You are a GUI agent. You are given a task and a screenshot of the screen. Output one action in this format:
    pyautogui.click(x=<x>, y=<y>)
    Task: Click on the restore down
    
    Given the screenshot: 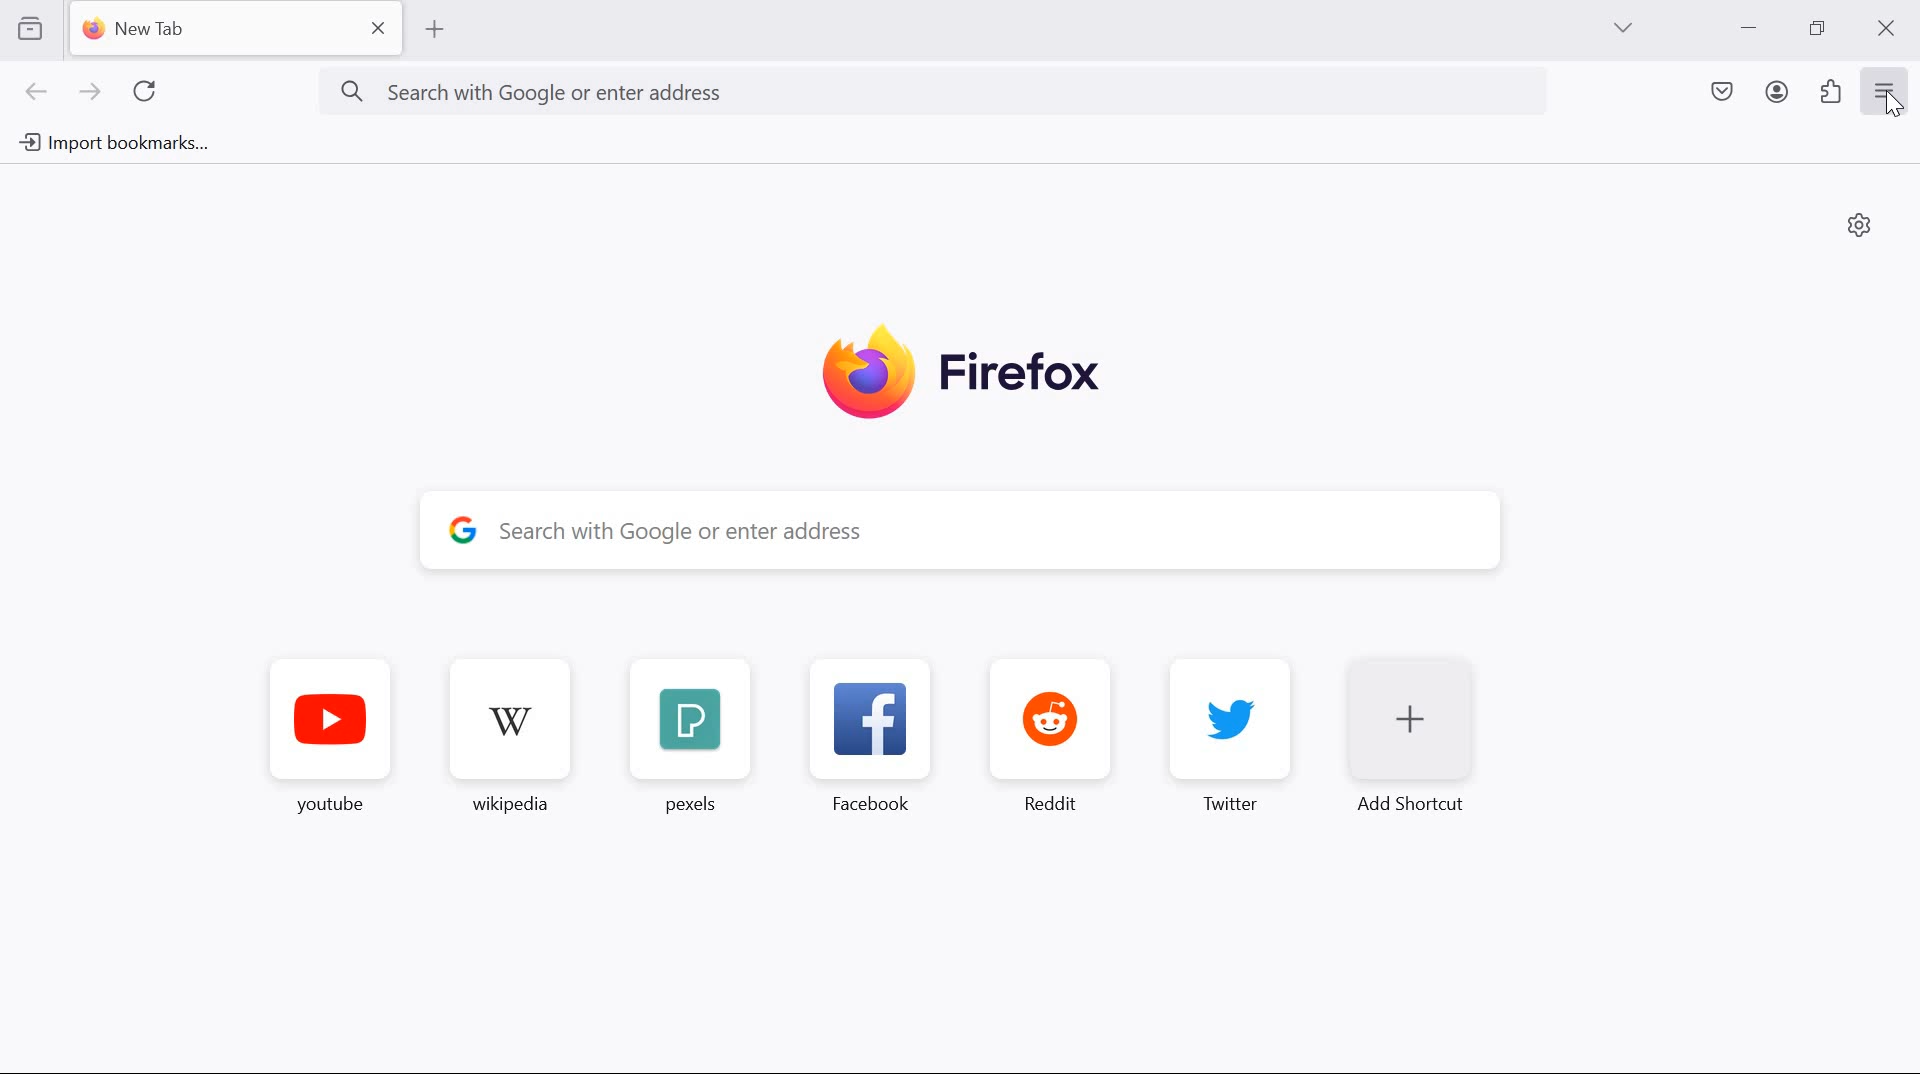 What is the action you would take?
    pyautogui.click(x=1818, y=27)
    